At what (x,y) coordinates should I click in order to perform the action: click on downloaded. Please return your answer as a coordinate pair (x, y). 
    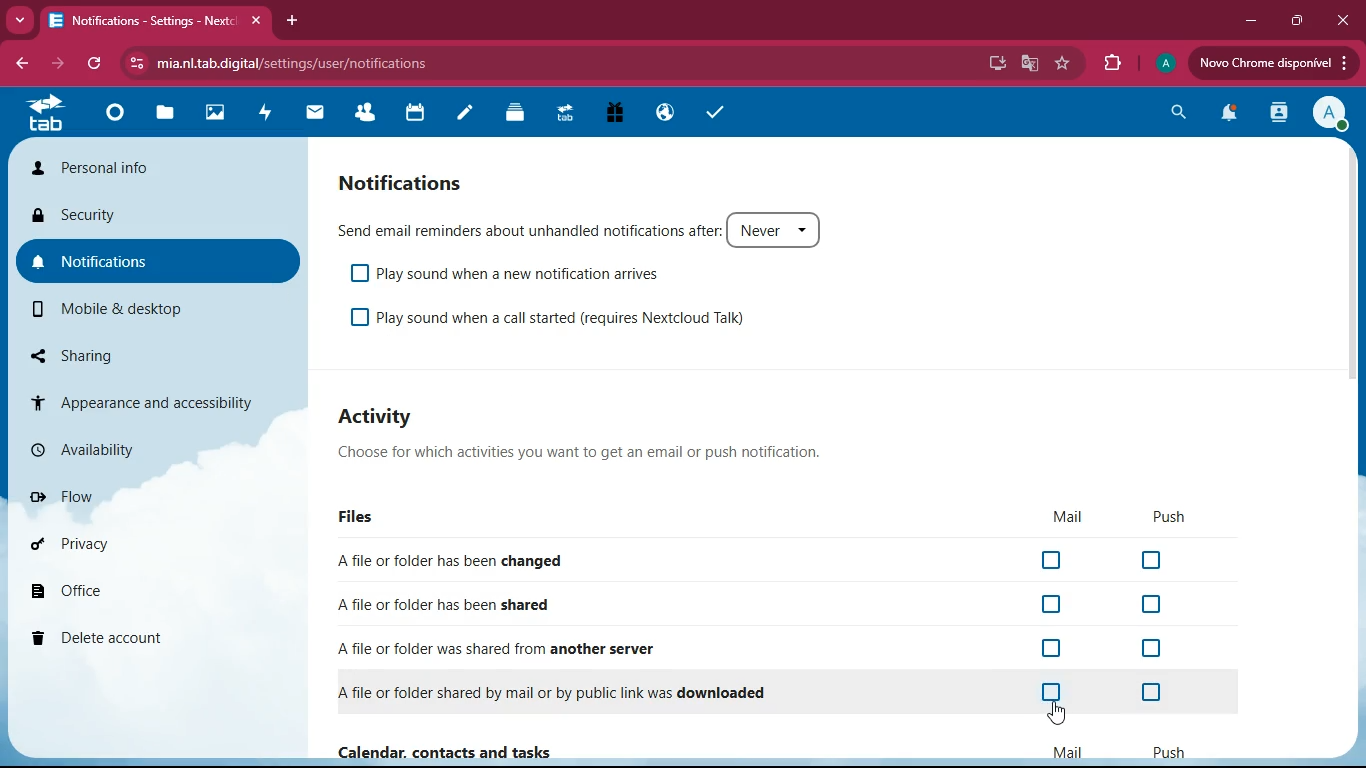
    Looking at the image, I should click on (571, 693).